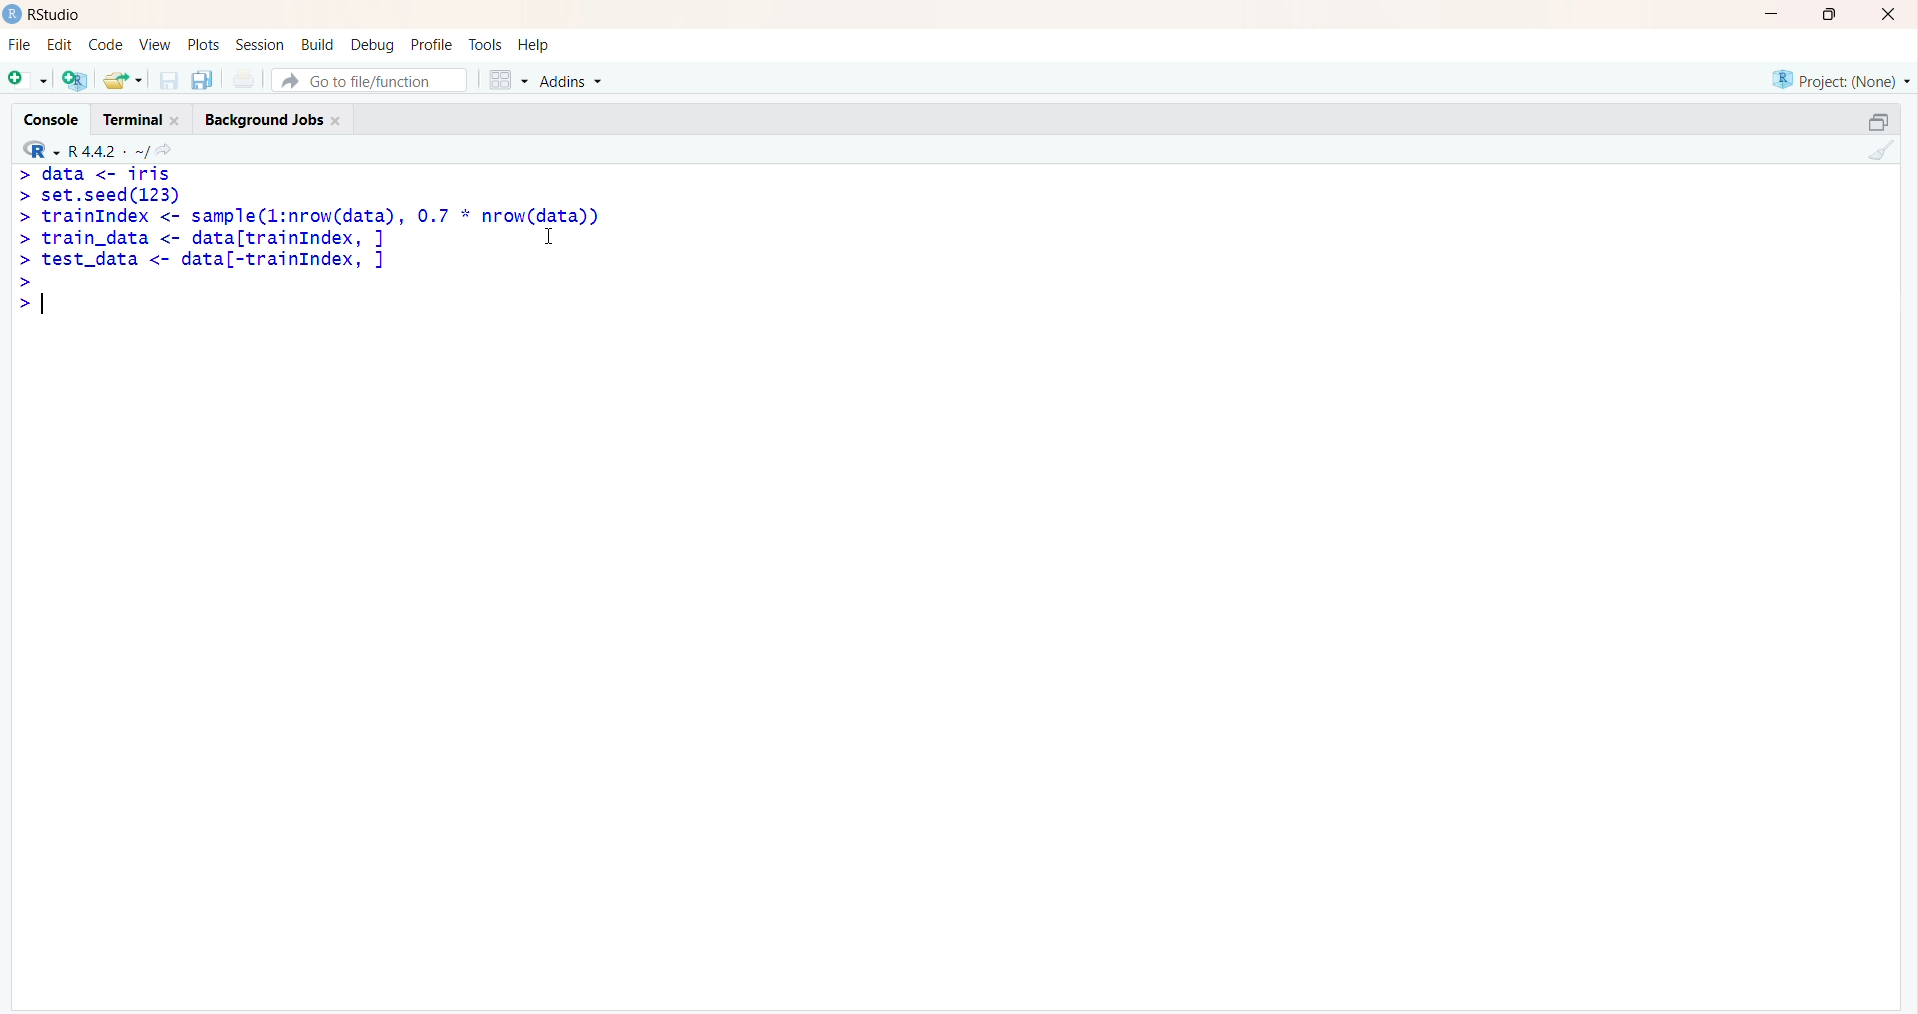 This screenshot has width=1918, height=1014. What do you see at coordinates (1839, 79) in the screenshot?
I see `Project (None)` at bounding box center [1839, 79].